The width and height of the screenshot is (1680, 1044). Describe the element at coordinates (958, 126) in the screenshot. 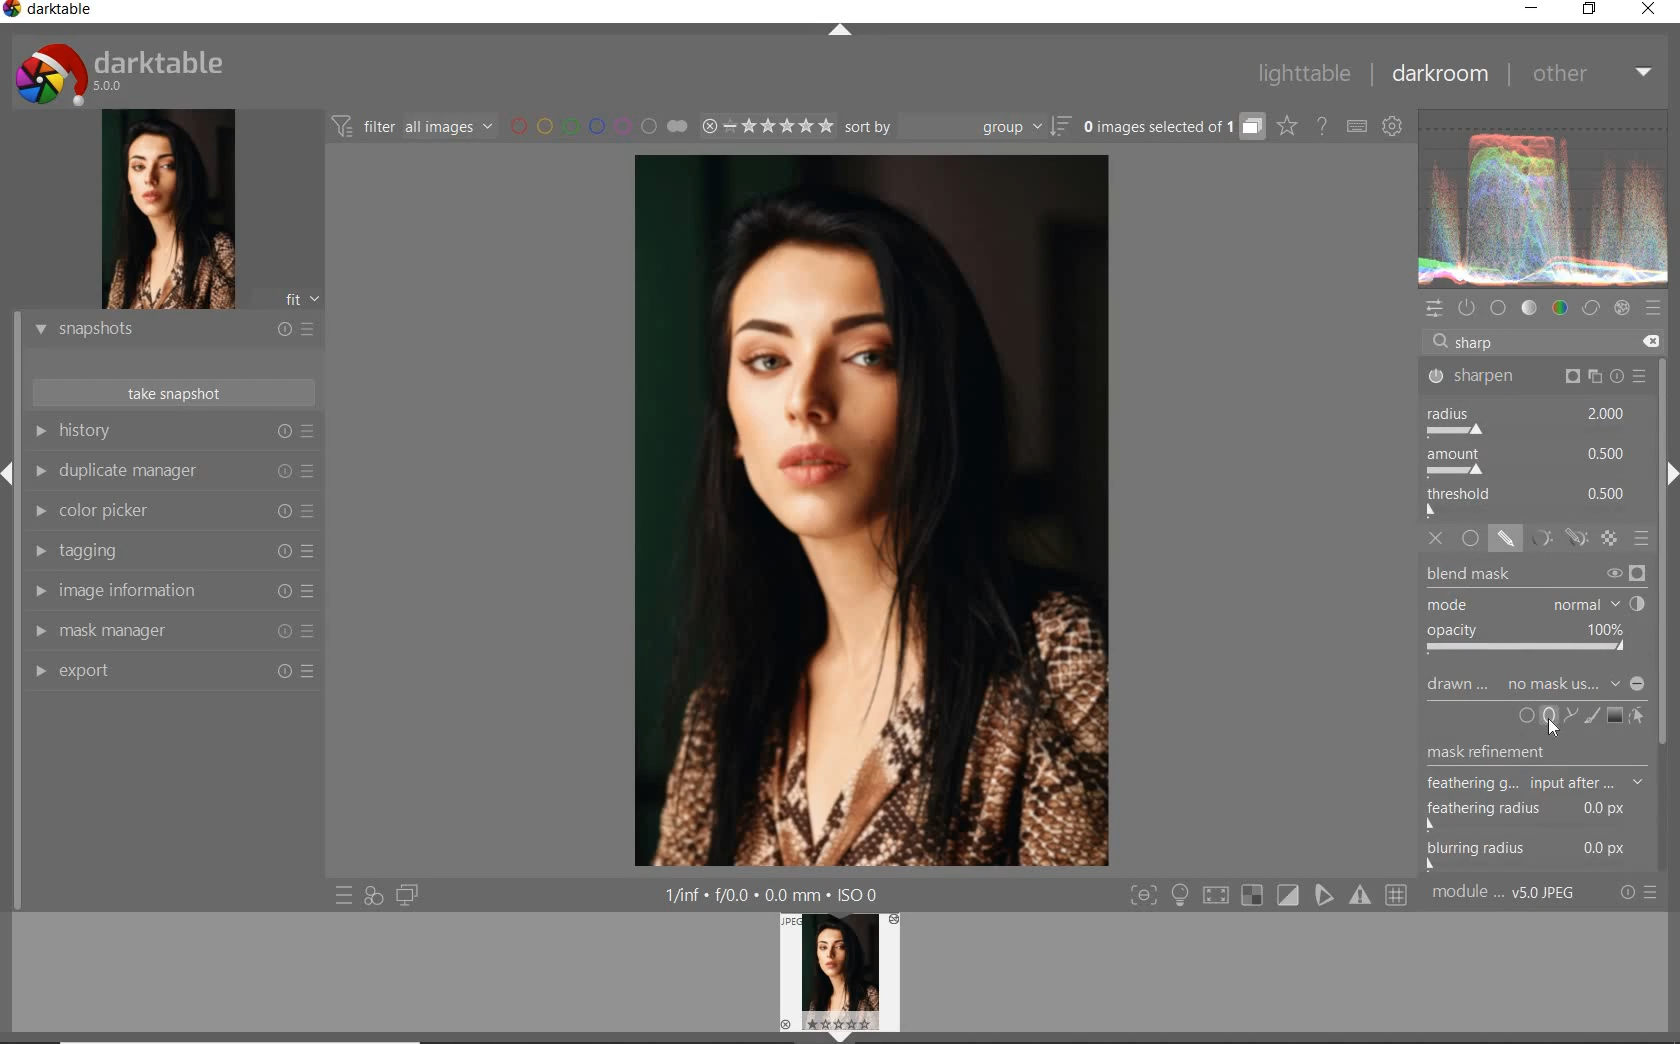

I see `sort` at that location.